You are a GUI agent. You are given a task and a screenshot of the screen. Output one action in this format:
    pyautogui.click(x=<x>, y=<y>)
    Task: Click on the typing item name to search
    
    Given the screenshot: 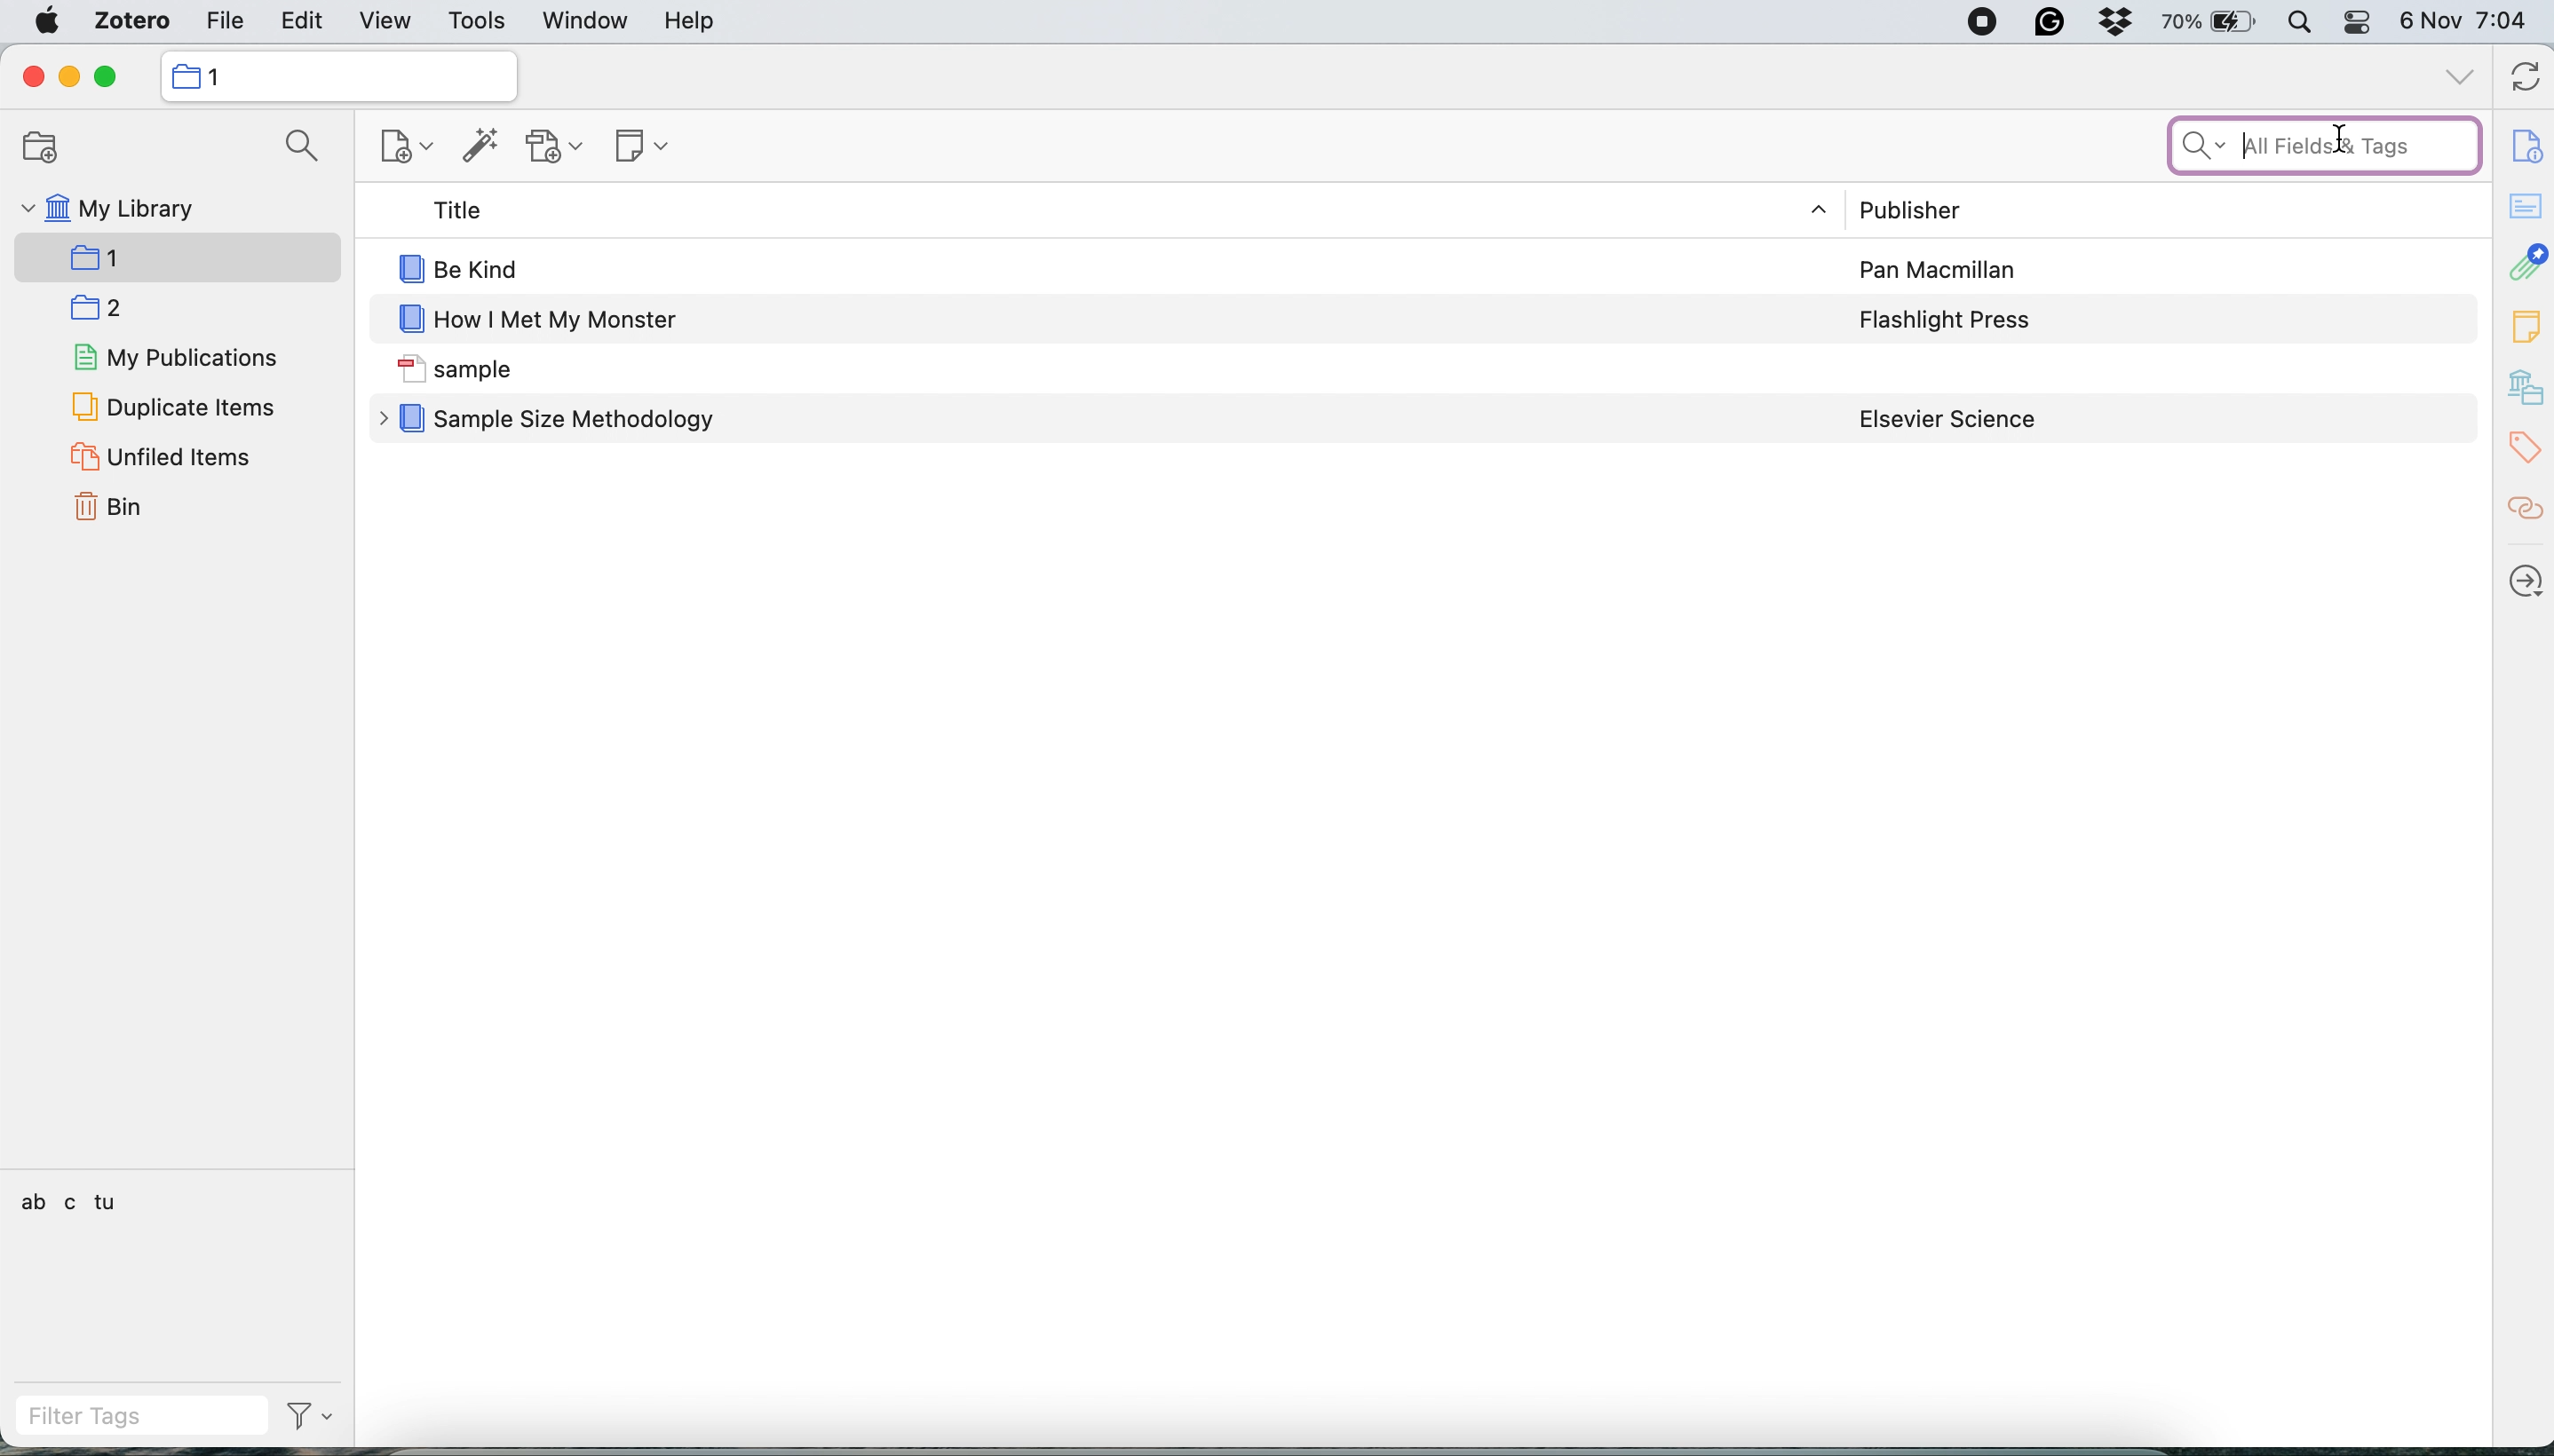 What is the action you would take?
    pyautogui.click(x=2323, y=145)
    